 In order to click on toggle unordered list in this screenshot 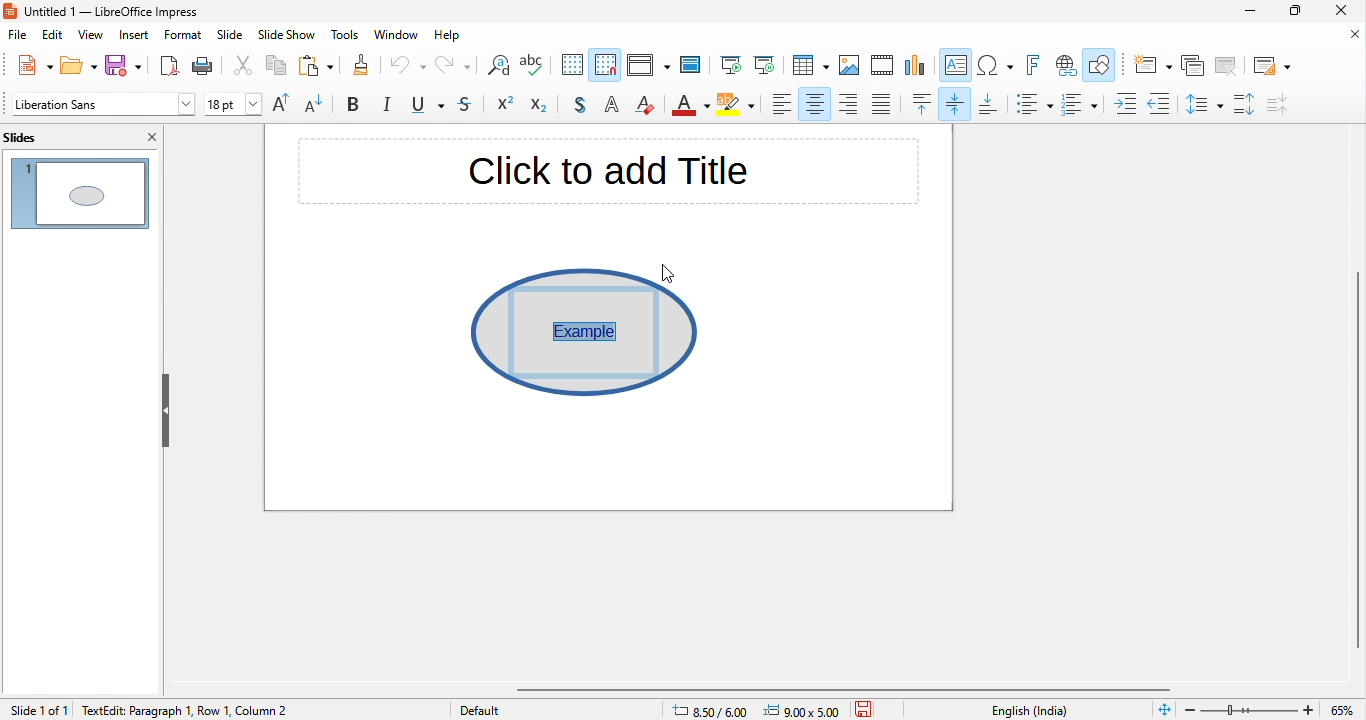, I will do `click(1033, 104)`.